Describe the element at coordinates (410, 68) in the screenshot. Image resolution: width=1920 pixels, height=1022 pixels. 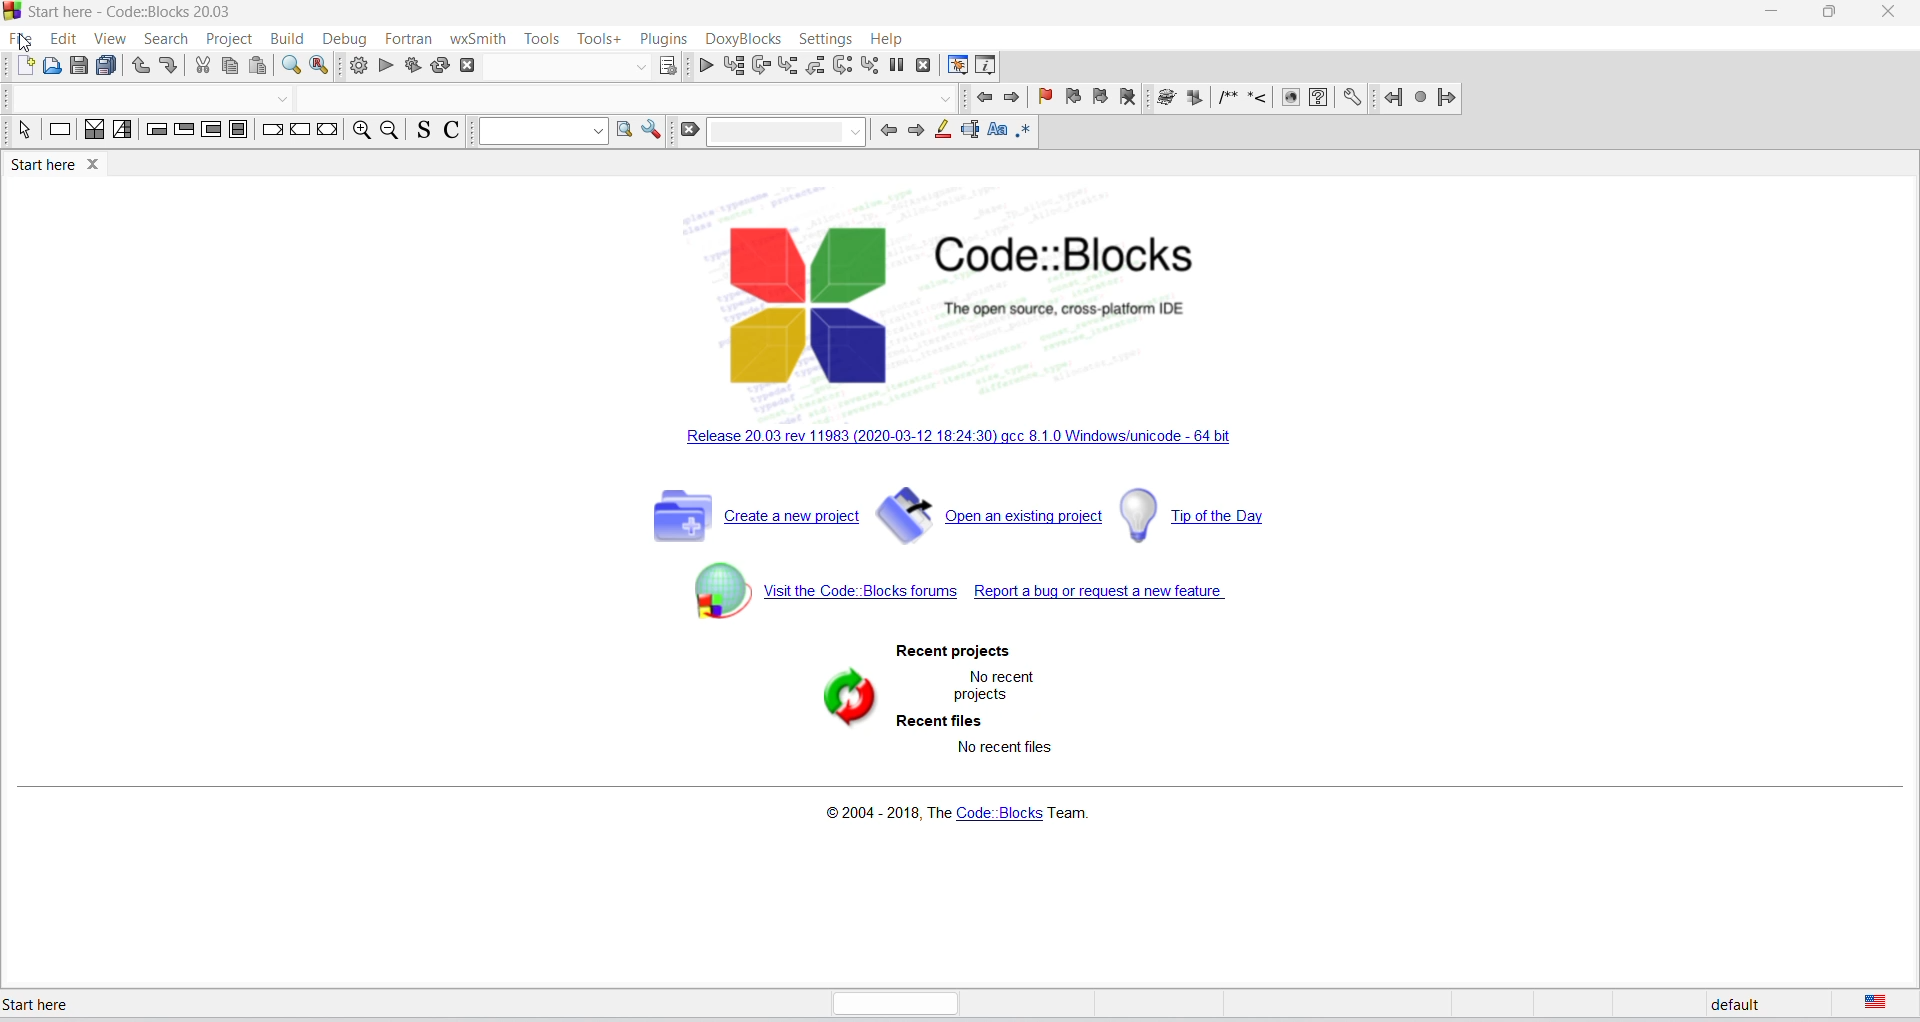
I see `build and run` at that location.